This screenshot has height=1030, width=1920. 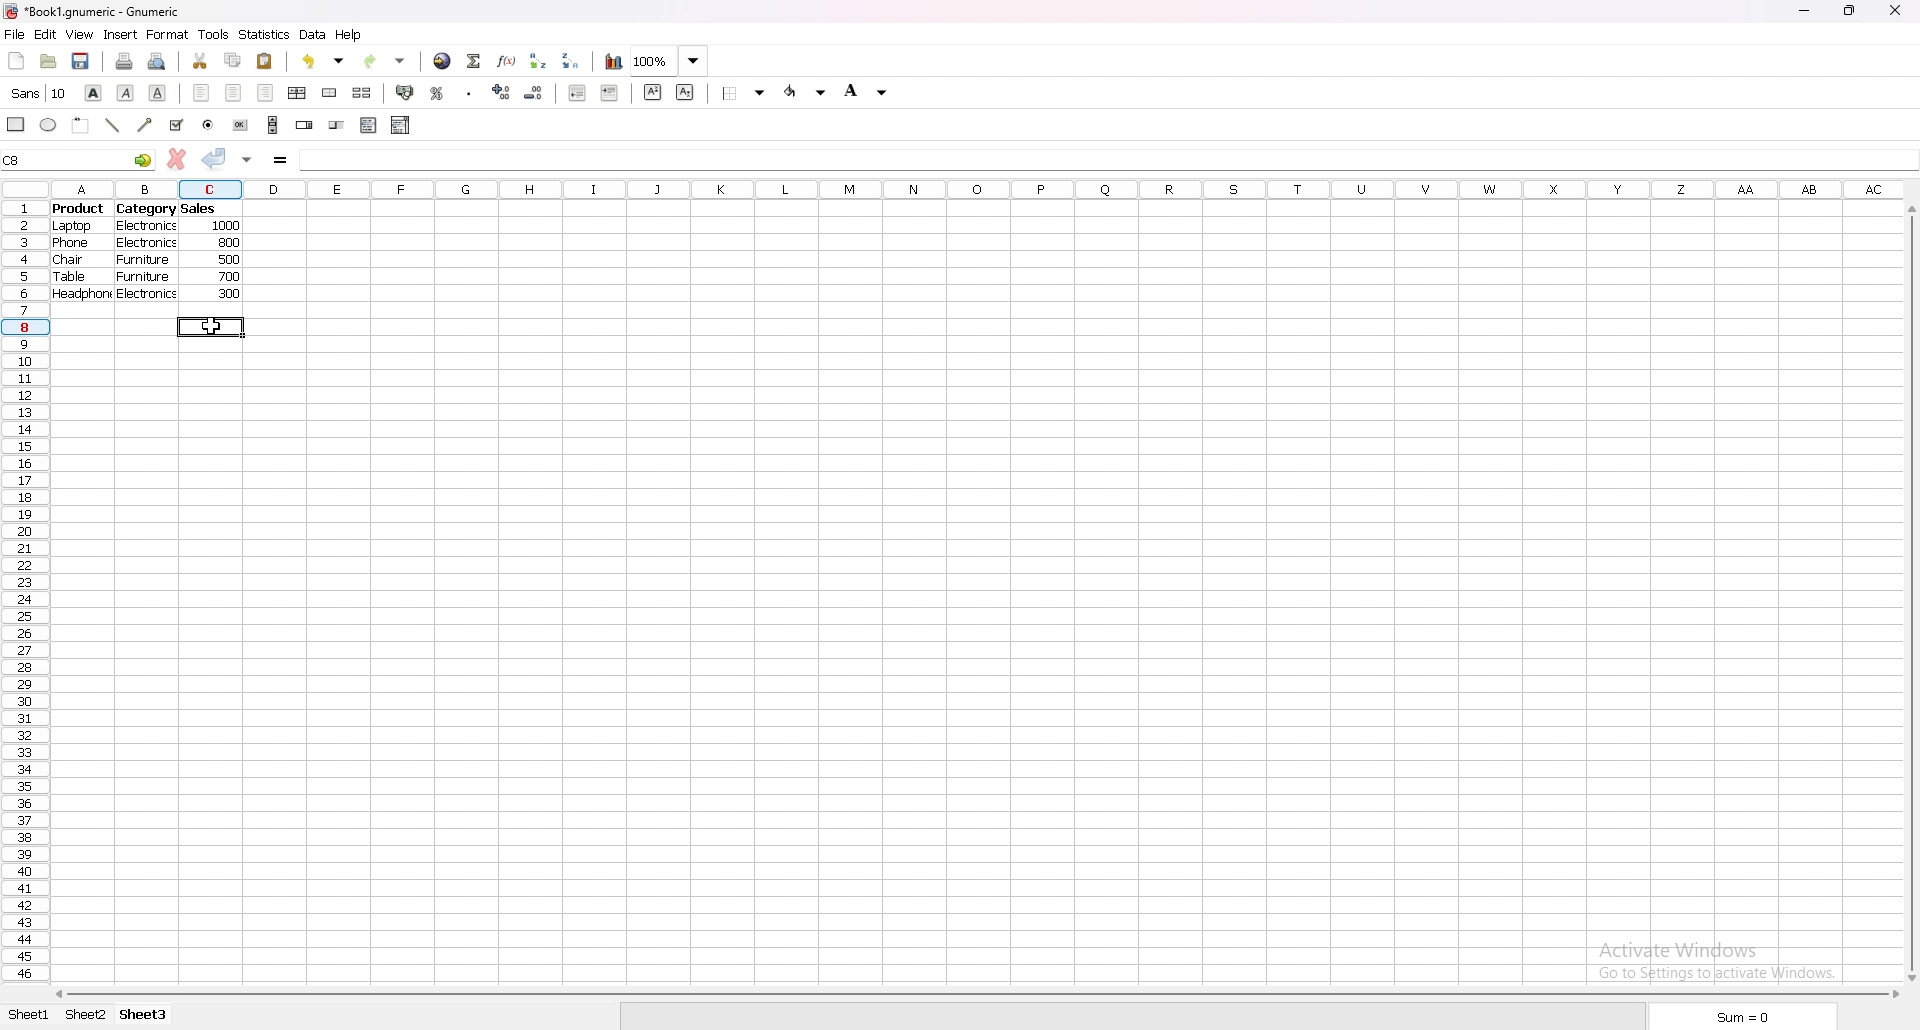 What do you see at coordinates (298, 93) in the screenshot?
I see `centre horizontally` at bounding box center [298, 93].